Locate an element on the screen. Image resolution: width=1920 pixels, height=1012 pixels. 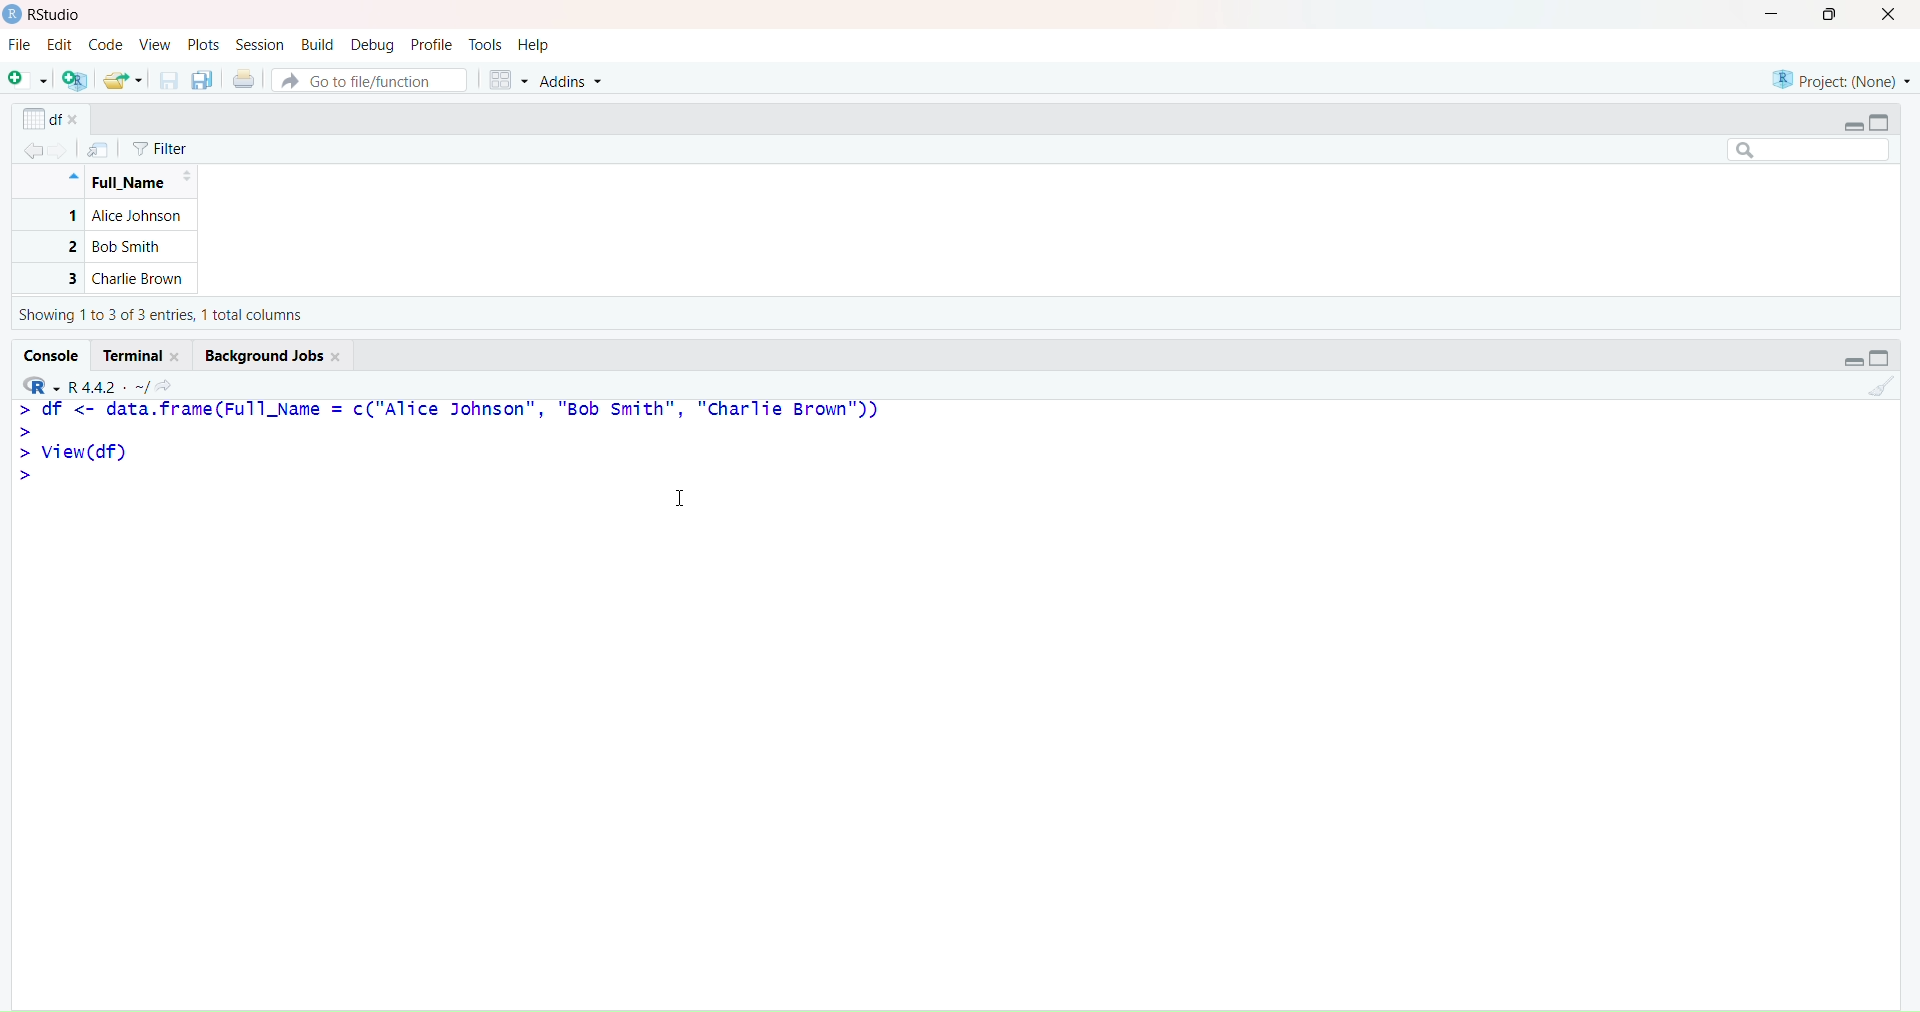
Full Name is located at coordinates (138, 184).